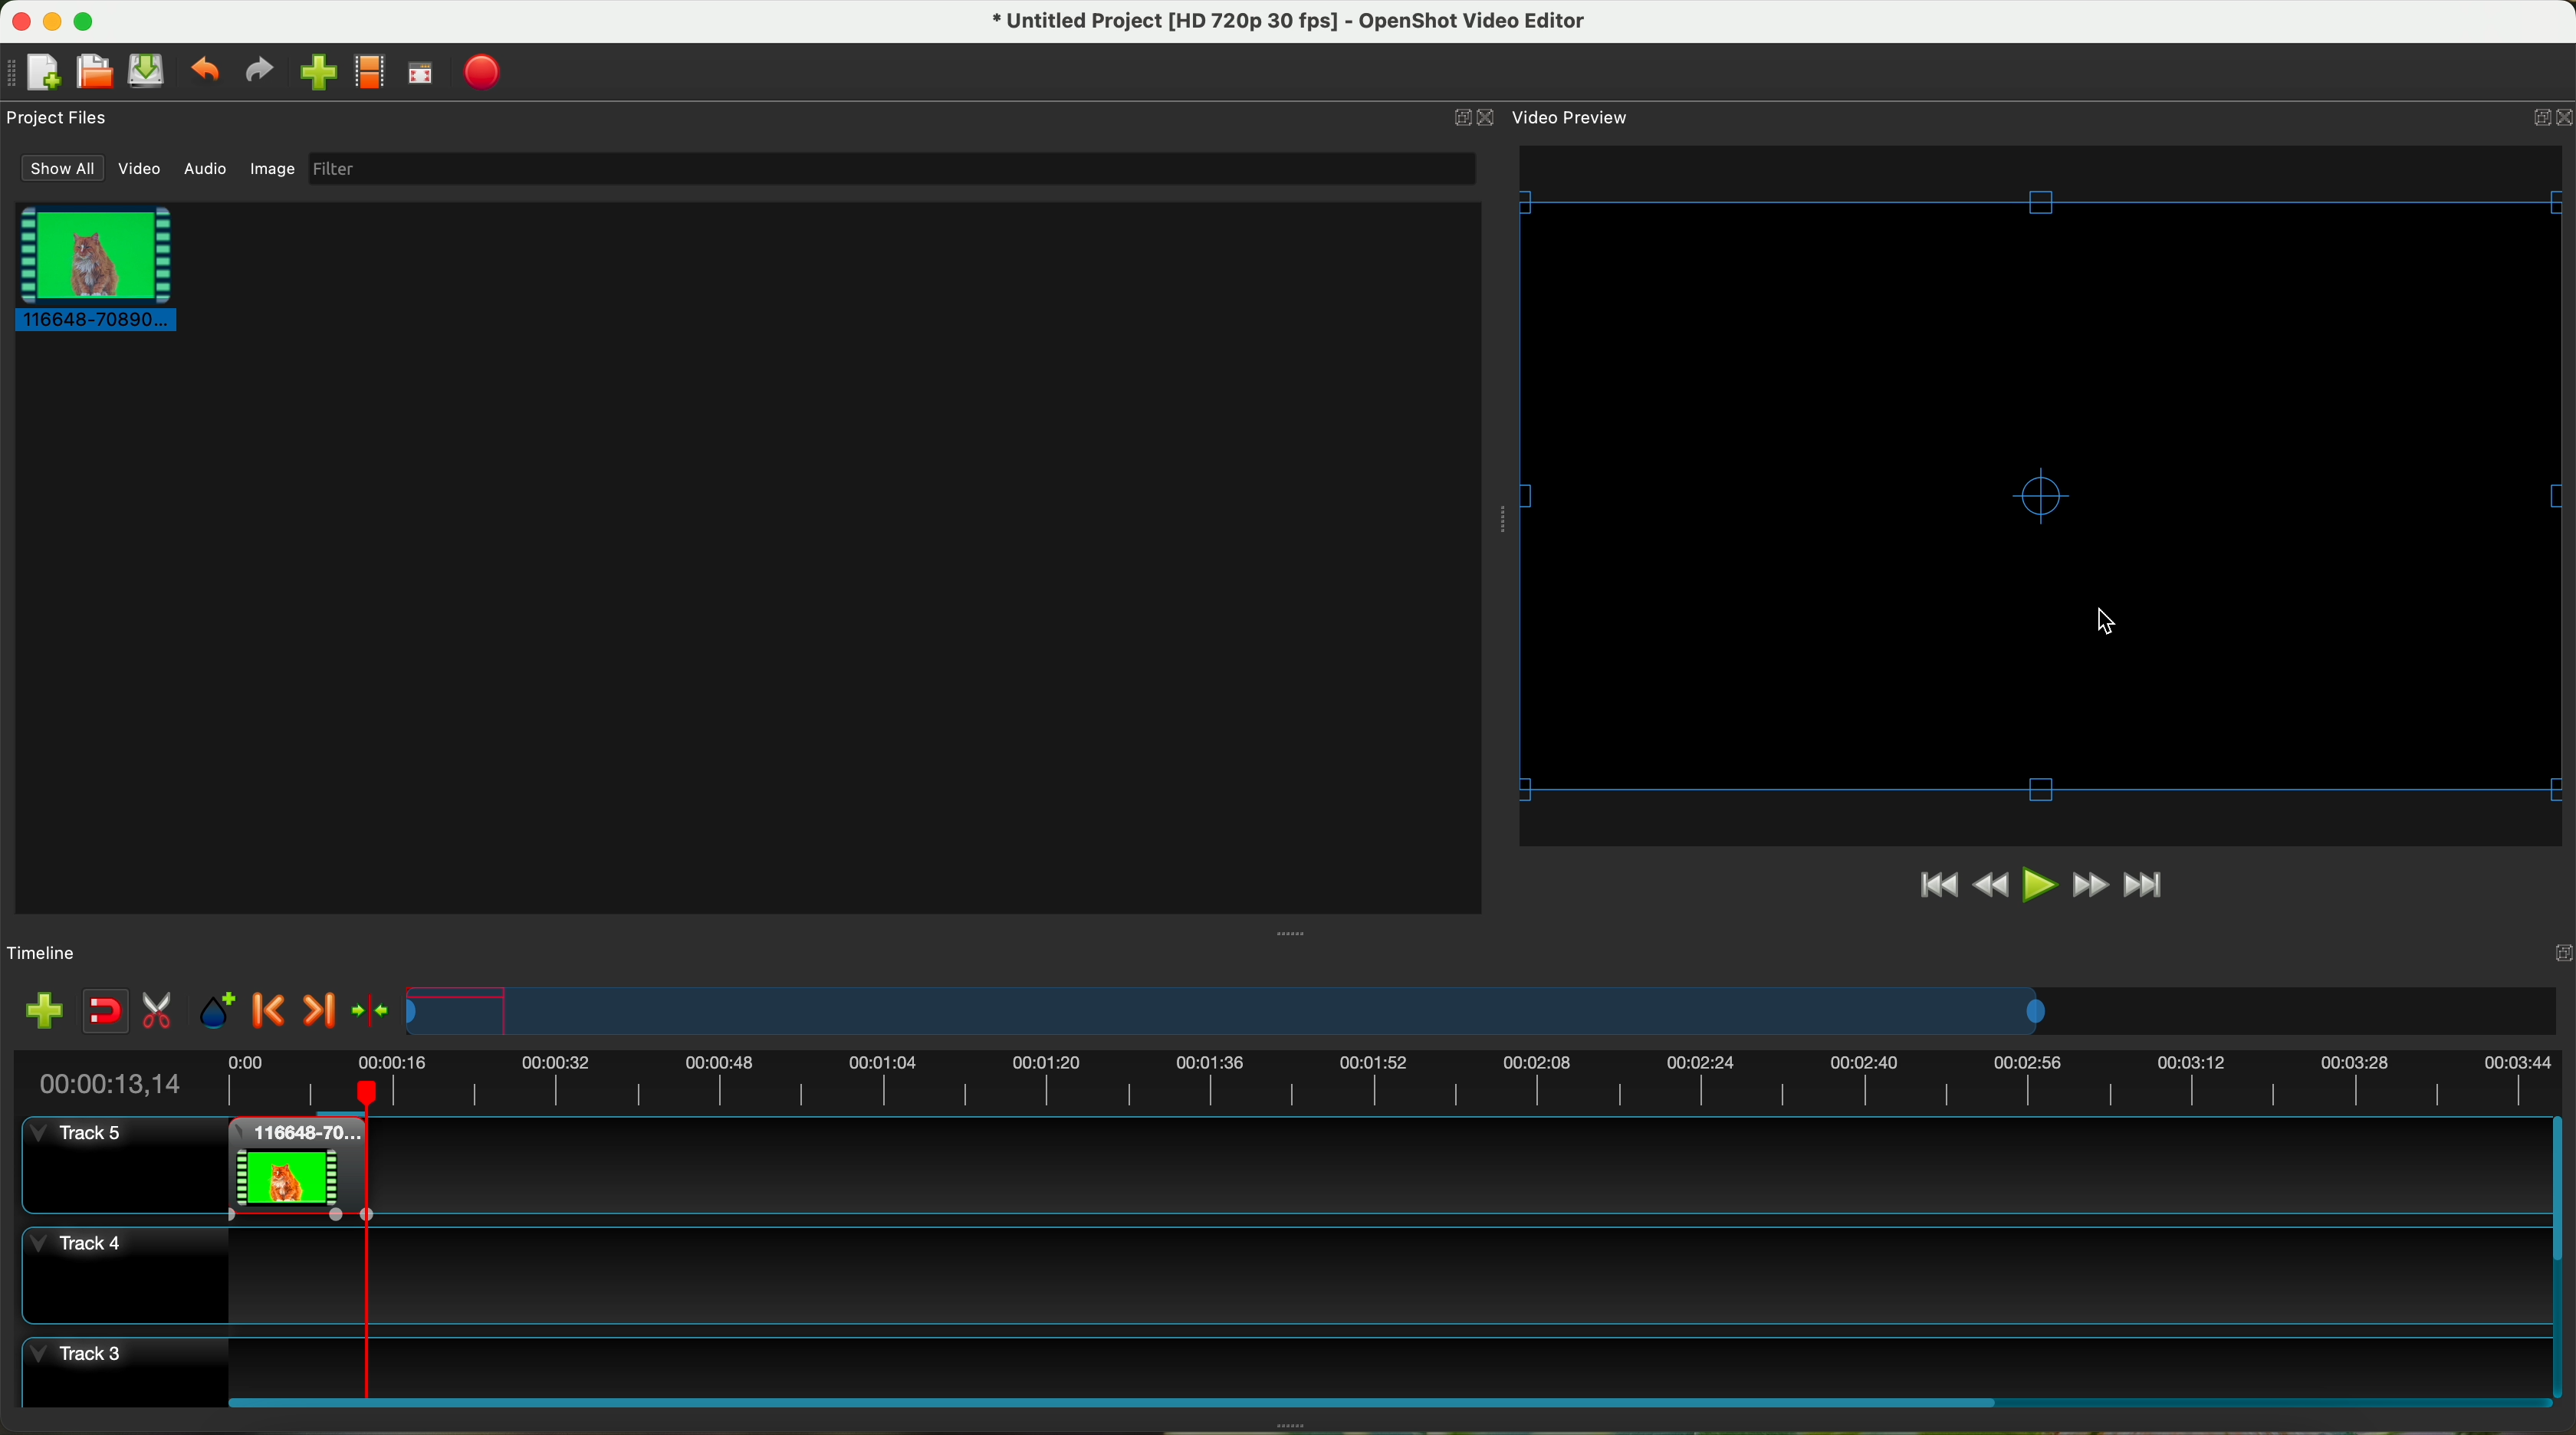  I want to click on track 5, so click(88, 1143).